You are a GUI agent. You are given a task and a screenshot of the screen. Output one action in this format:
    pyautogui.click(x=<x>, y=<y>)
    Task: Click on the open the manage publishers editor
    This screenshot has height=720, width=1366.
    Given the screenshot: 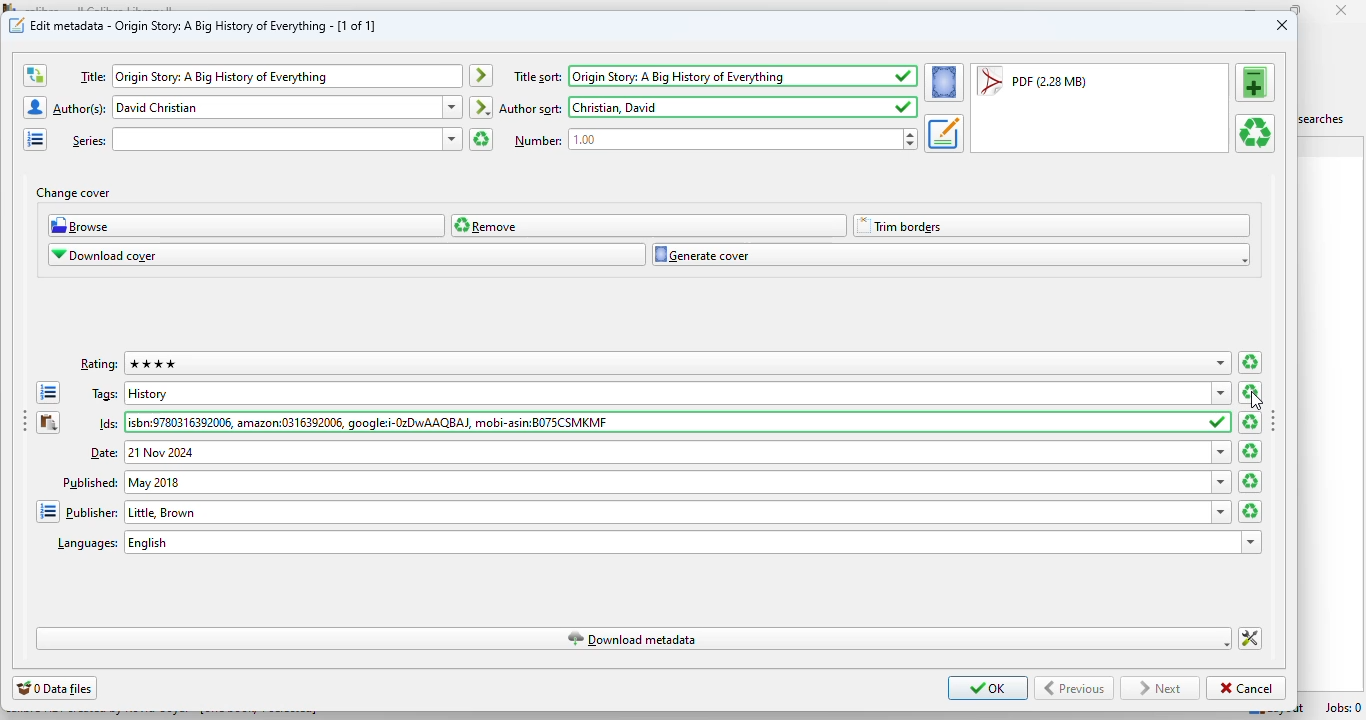 What is the action you would take?
    pyautogui.click(x=48, y=512)
    